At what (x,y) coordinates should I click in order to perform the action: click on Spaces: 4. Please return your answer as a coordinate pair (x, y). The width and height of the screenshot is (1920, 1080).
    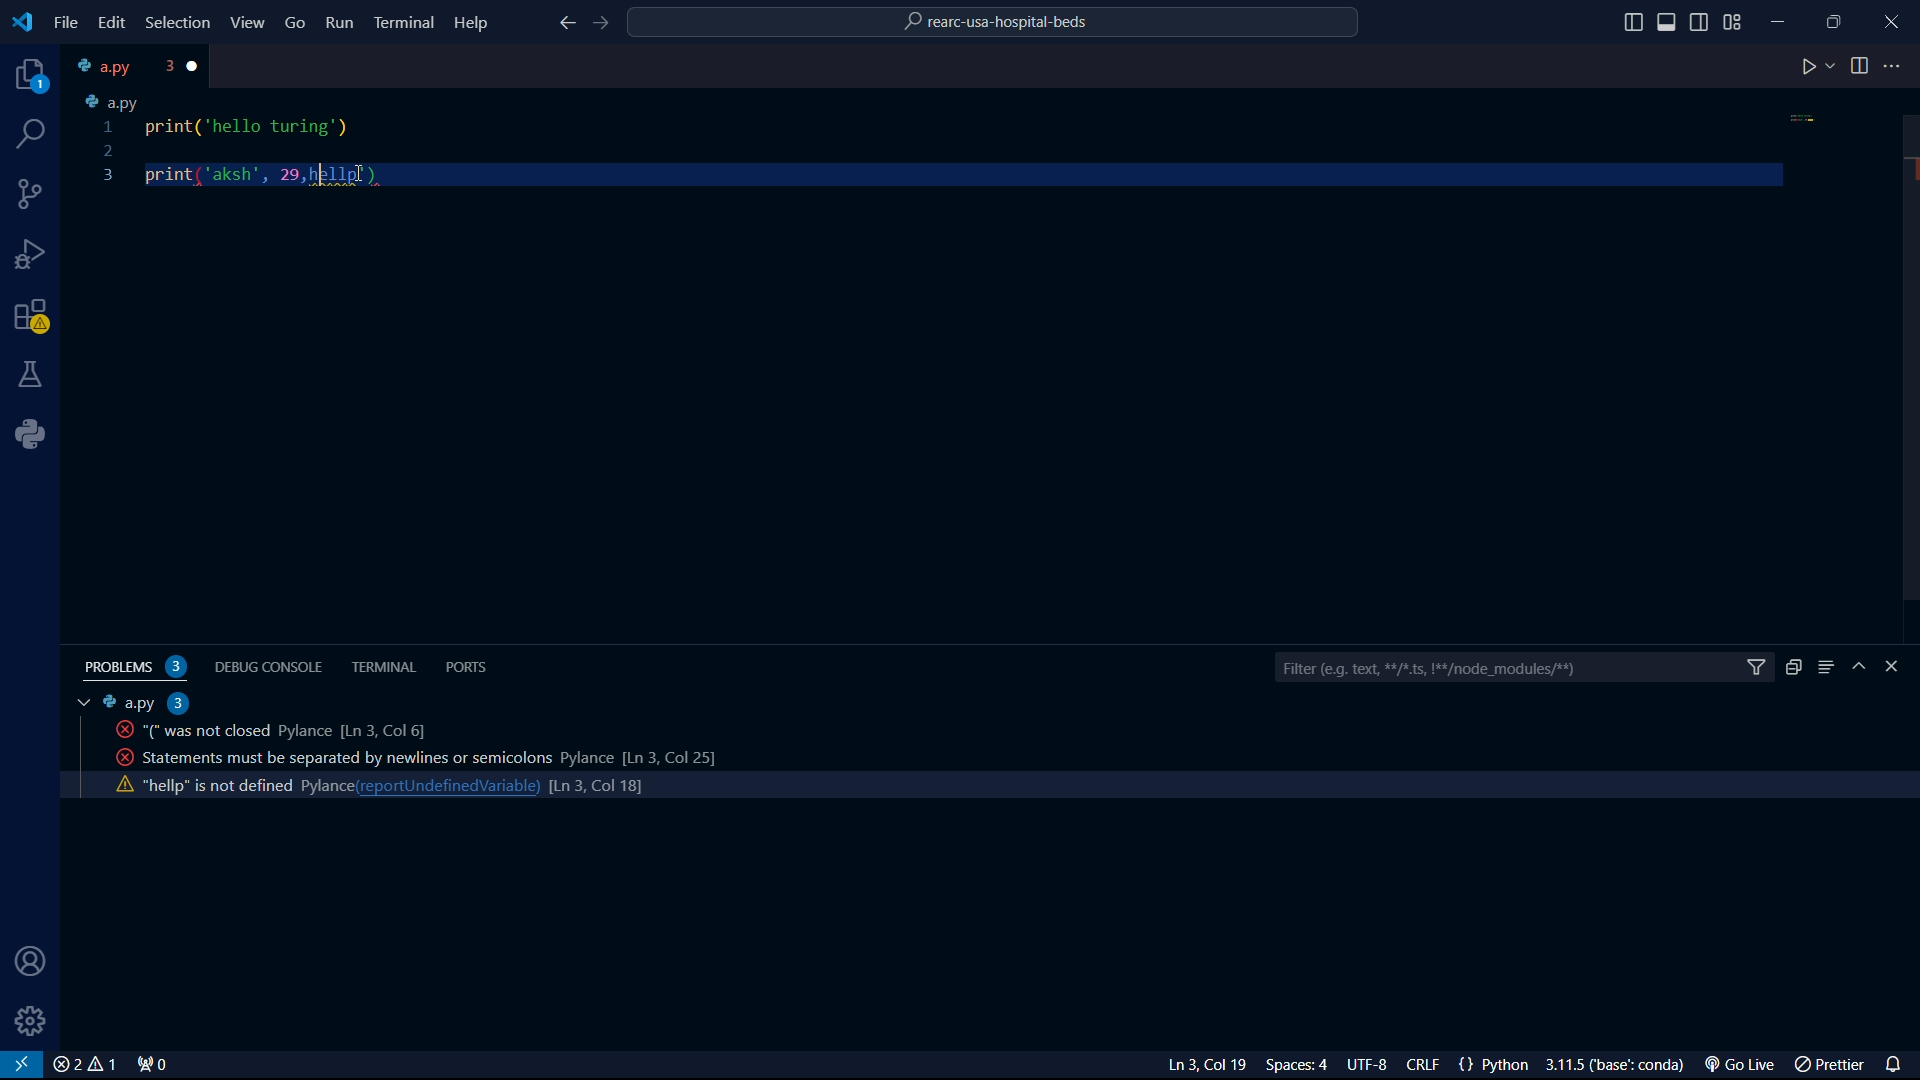
    Looking at the image, I should click on (1301, 1065).